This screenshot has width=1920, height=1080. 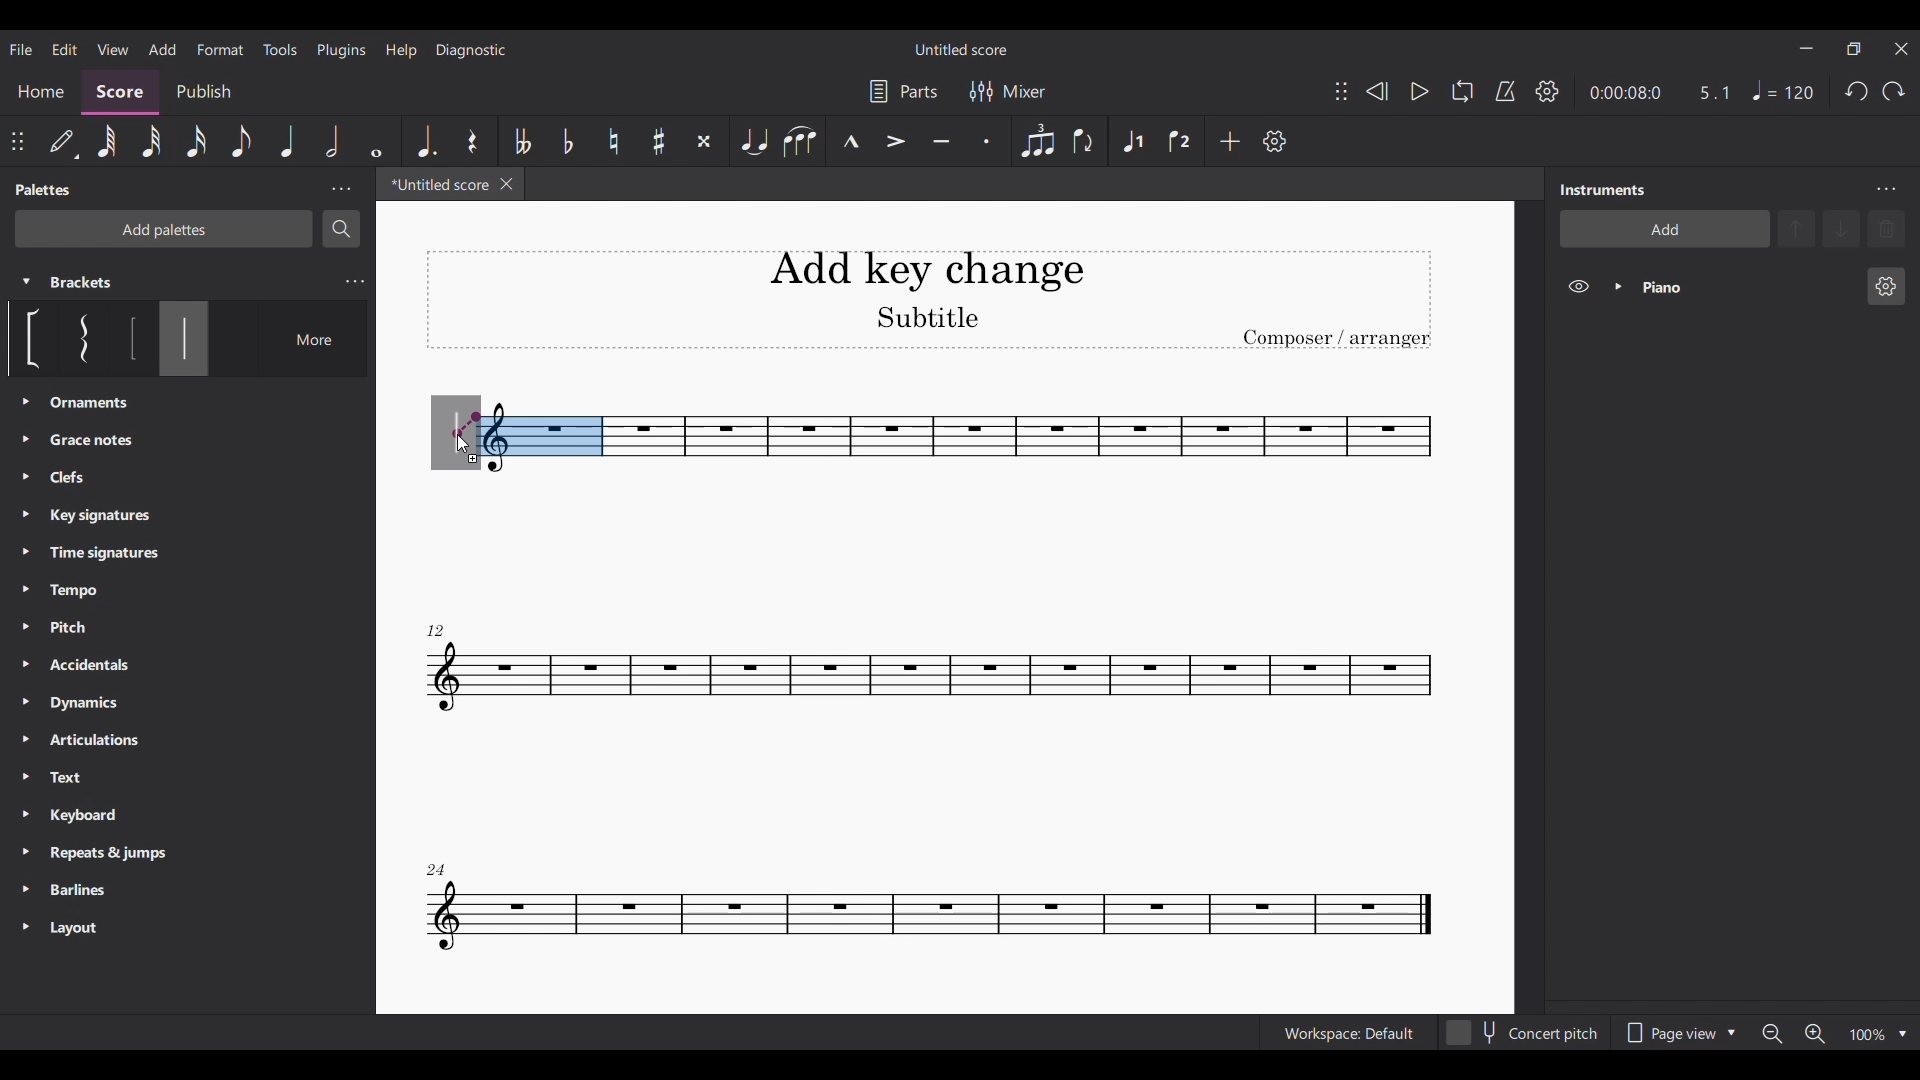 What do you see at coordinates (851, 142) in the screenshot?
I see `Marcato` at bounding box center [851, 142].